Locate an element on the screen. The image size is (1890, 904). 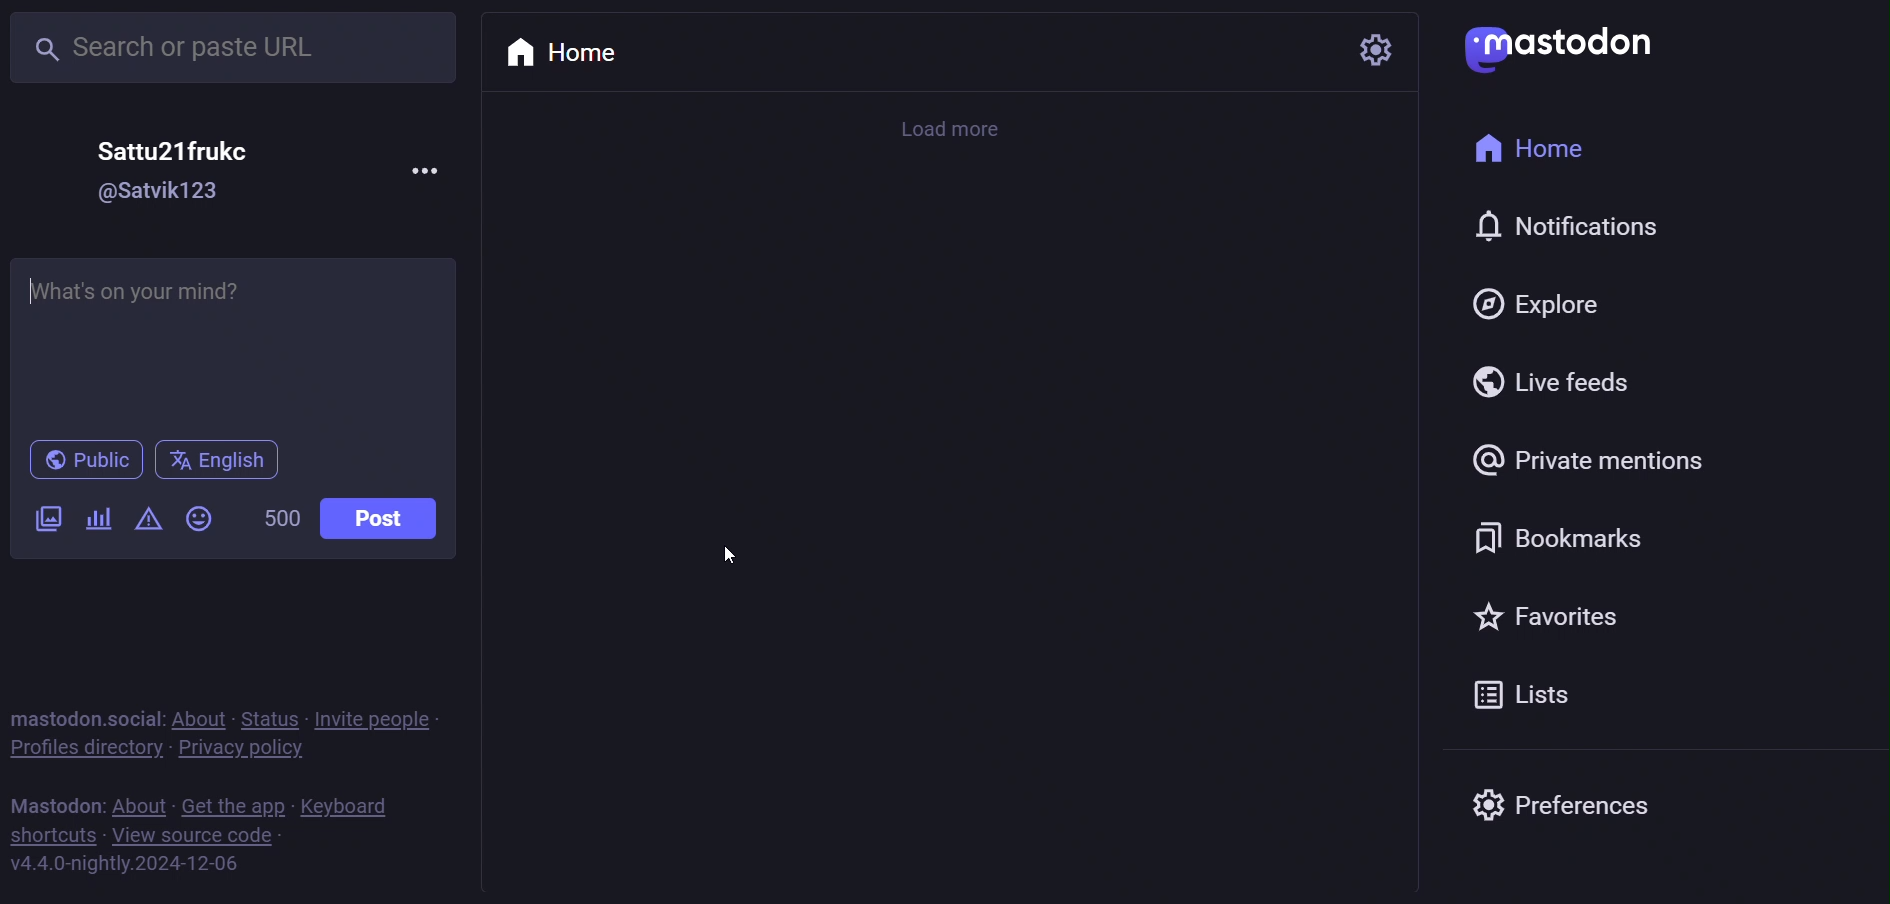
publish is located at coordinates (84, 460).